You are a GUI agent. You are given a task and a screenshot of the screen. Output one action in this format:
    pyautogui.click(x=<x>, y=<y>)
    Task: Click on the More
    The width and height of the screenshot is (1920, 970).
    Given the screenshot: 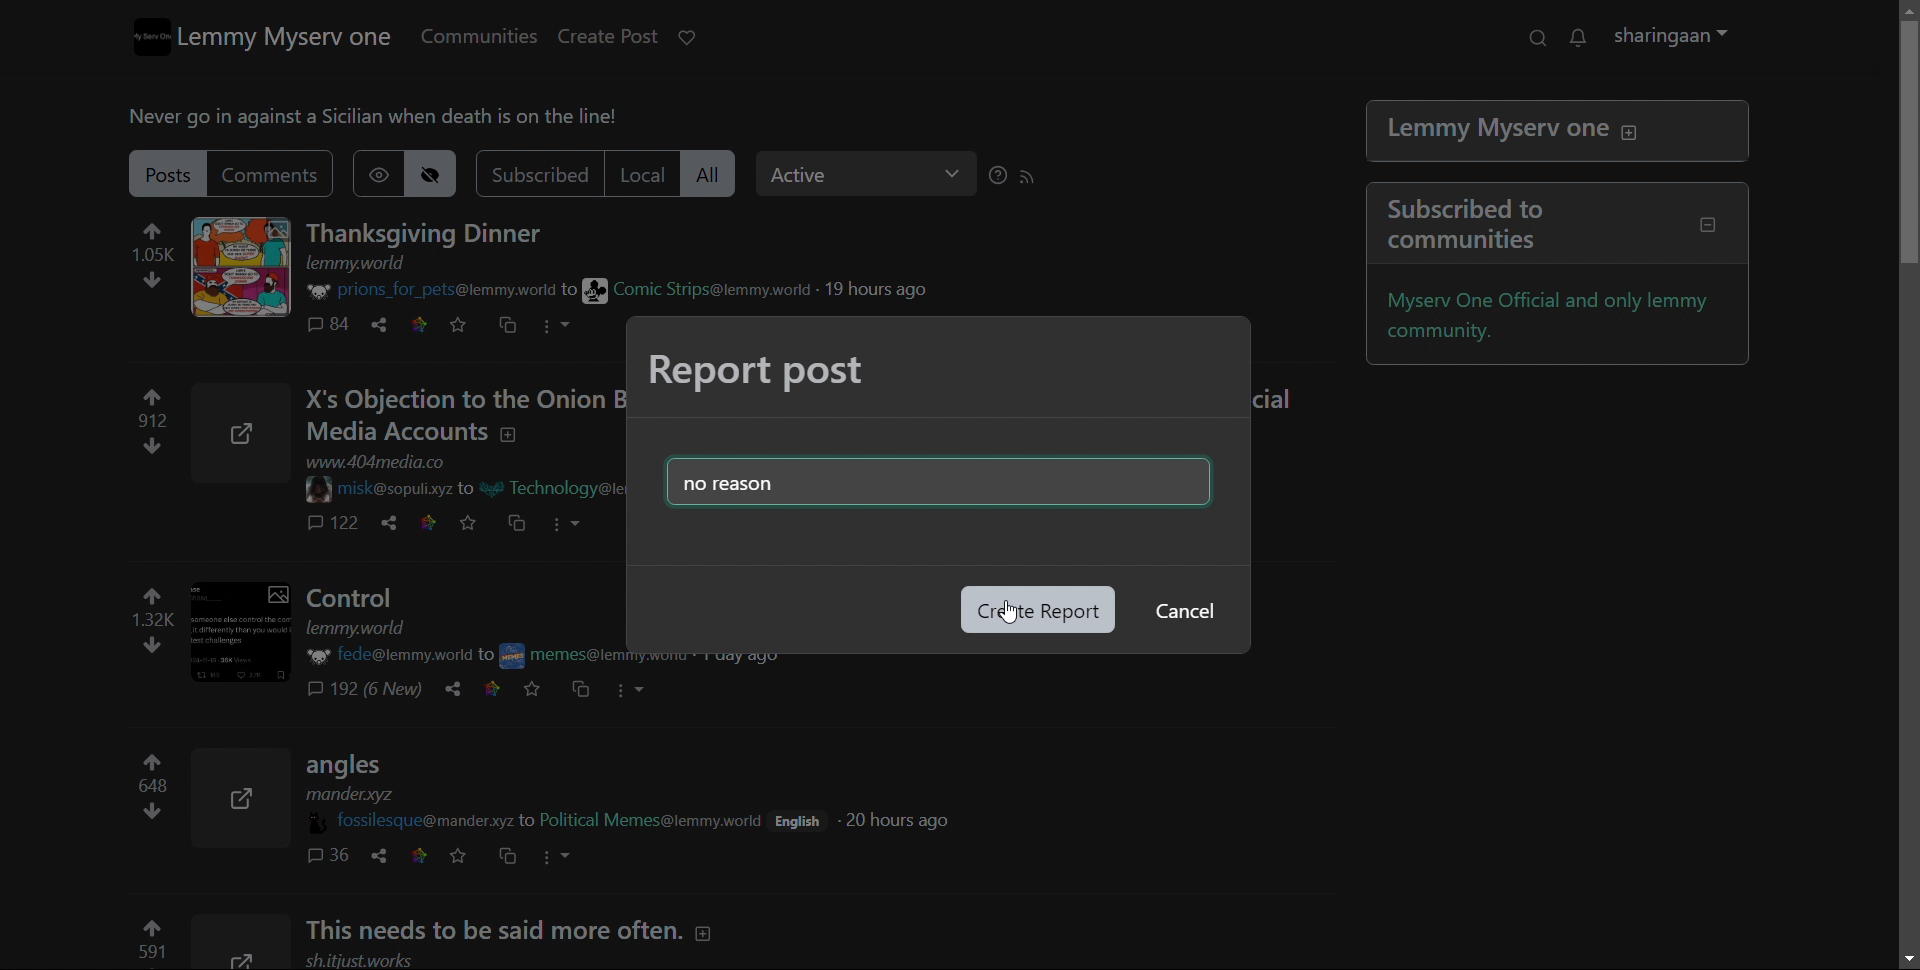 What is the action you would take?
    pyautogui.click(x=585, y=523)
    